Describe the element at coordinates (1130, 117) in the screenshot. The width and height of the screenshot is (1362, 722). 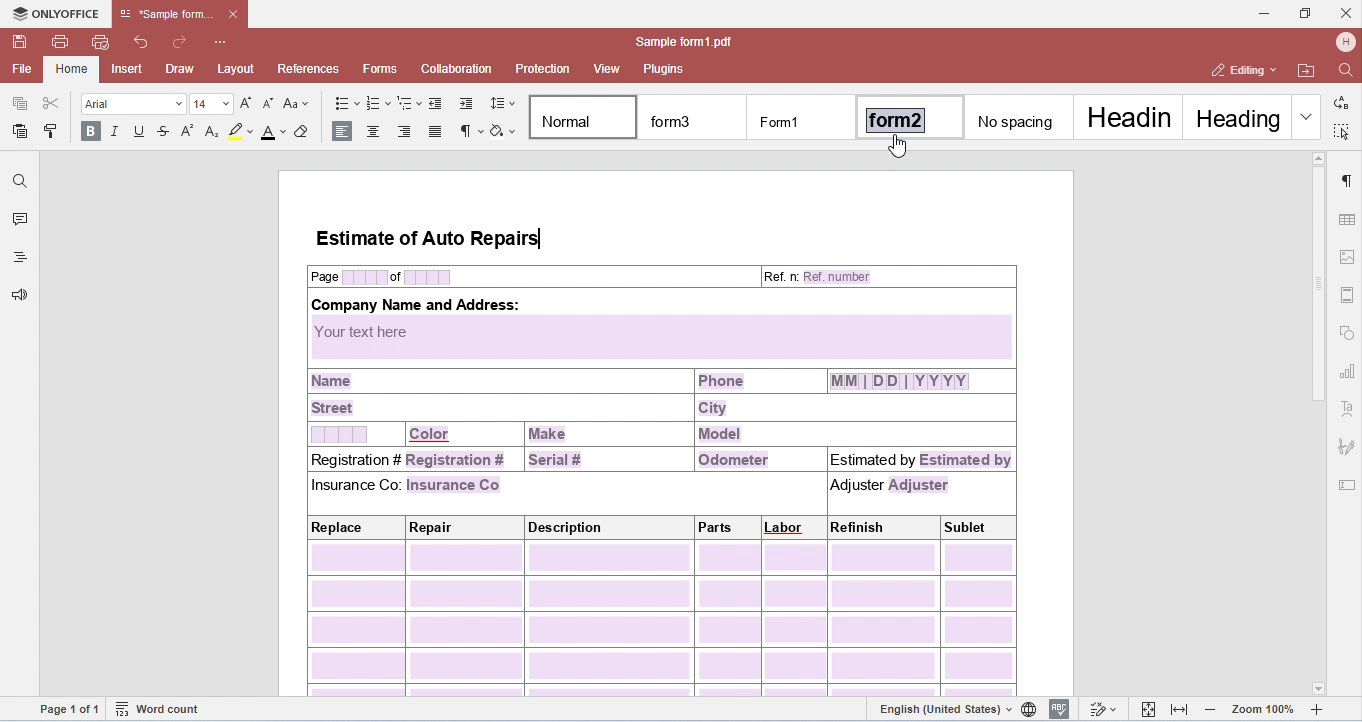
I see `heading` at that location.